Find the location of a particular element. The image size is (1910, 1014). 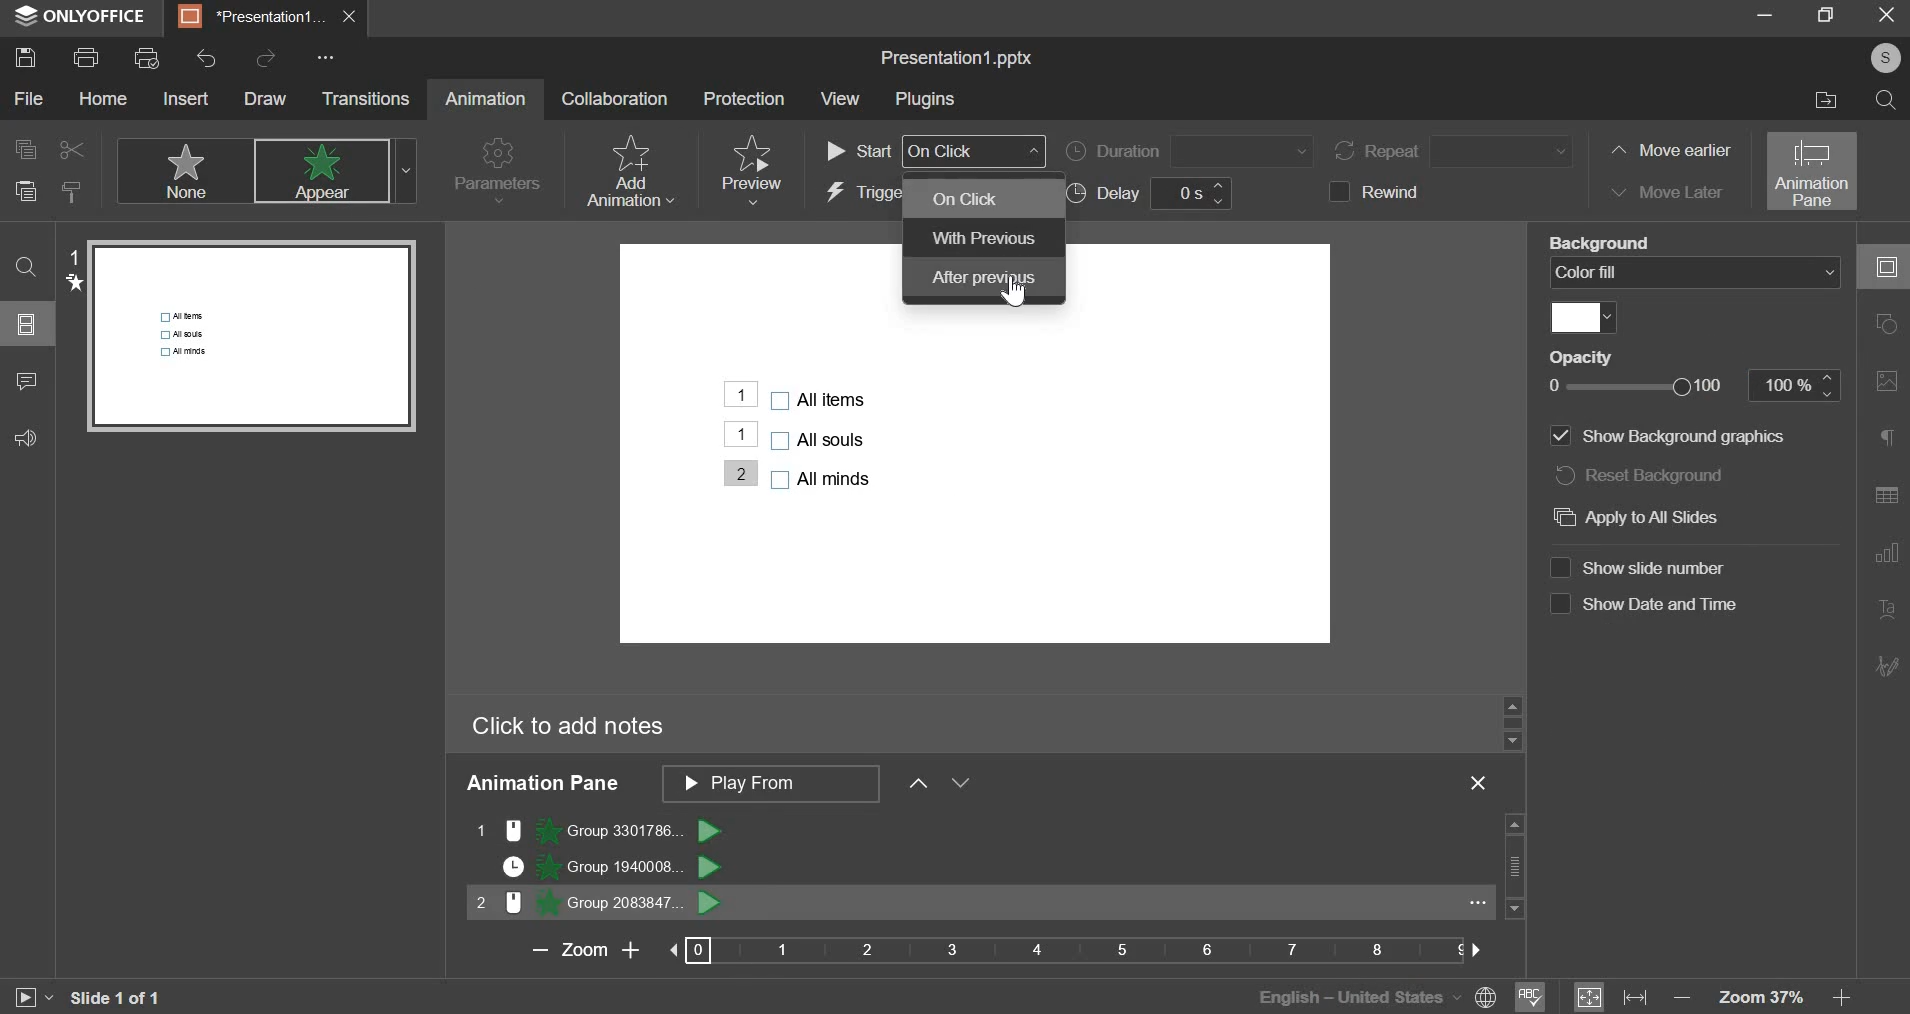

copy is located at coordinates (23, 148).